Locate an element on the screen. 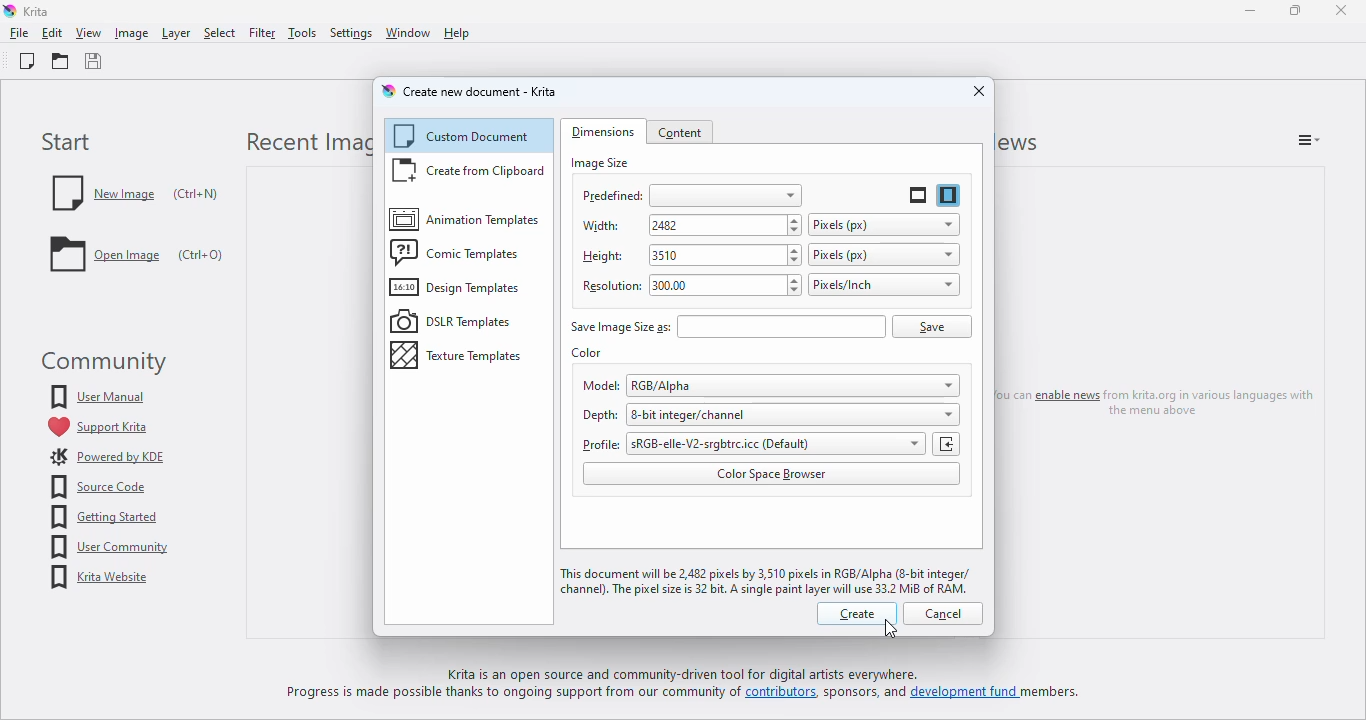 The width and height of the screenshot is (1366, 720). import profile is located at coordinates (946, 444).